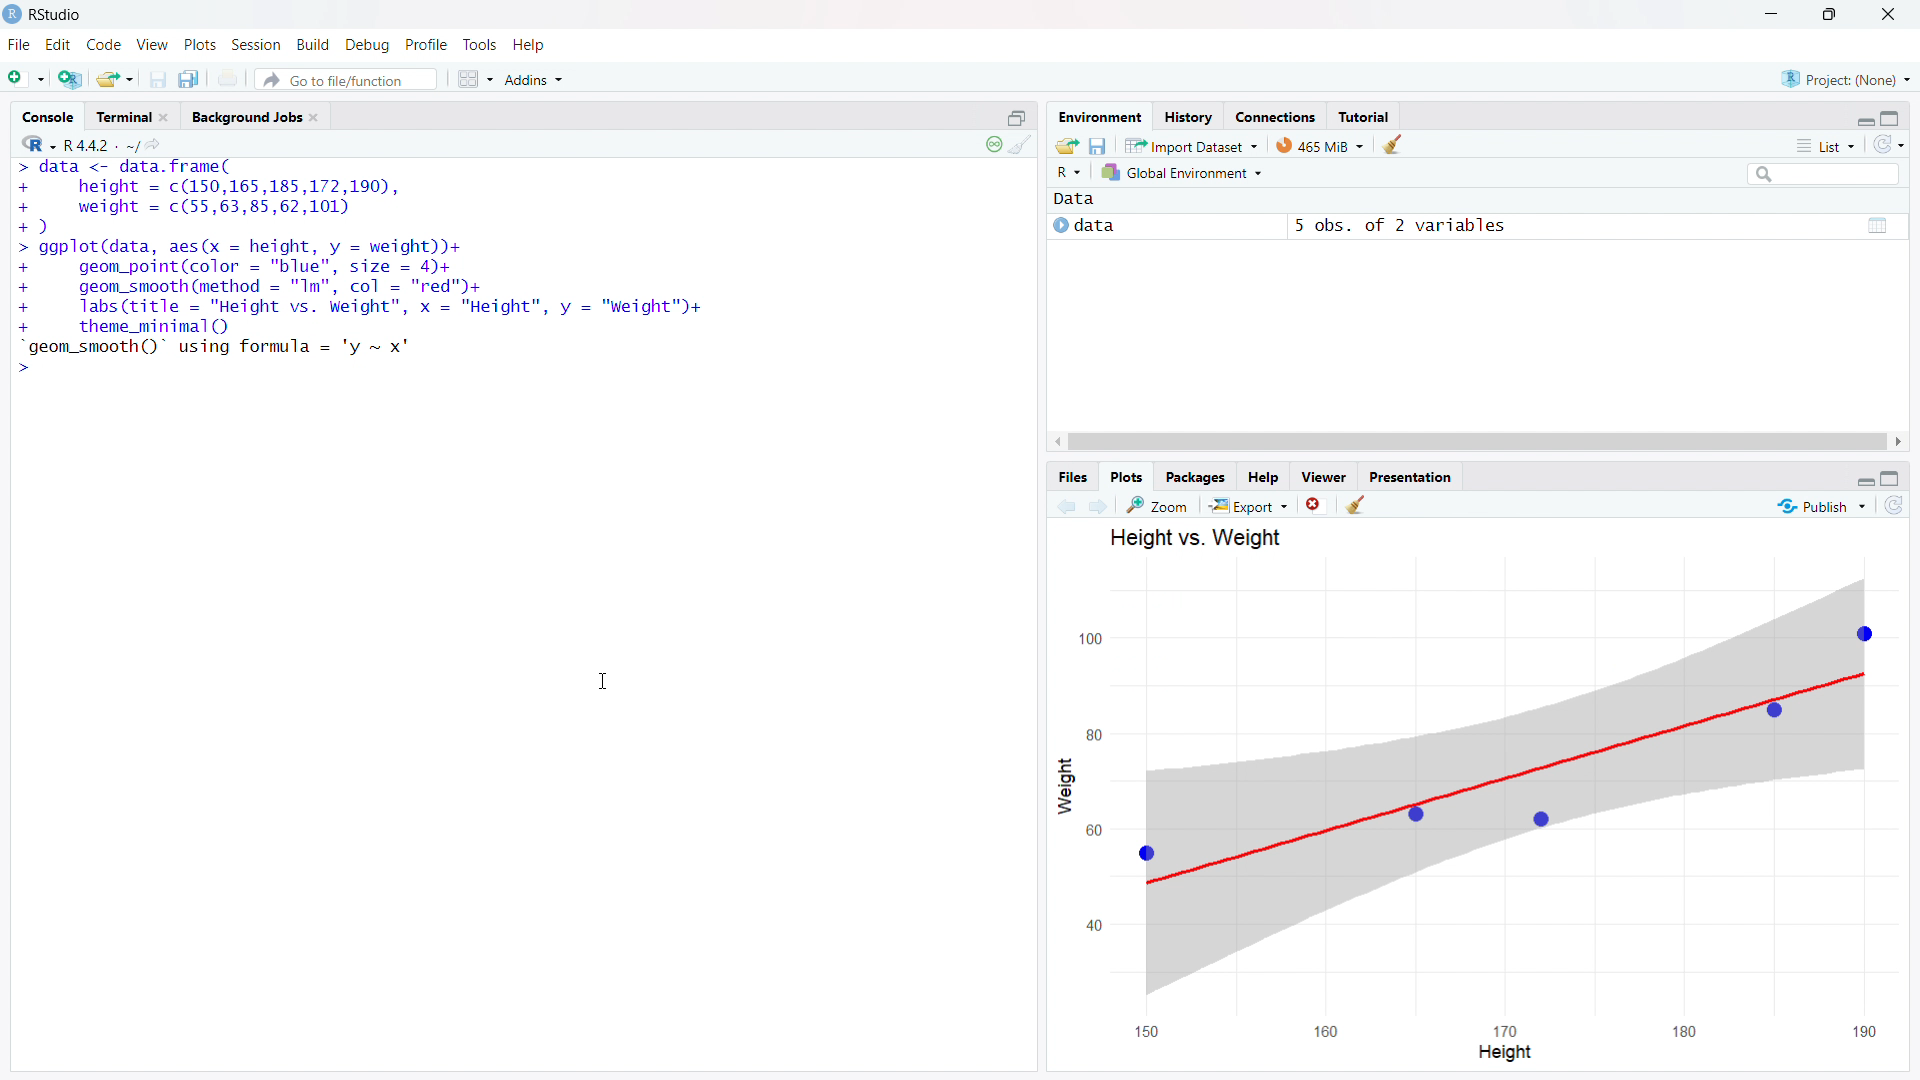  I want to click on edit, so click(59, 45).